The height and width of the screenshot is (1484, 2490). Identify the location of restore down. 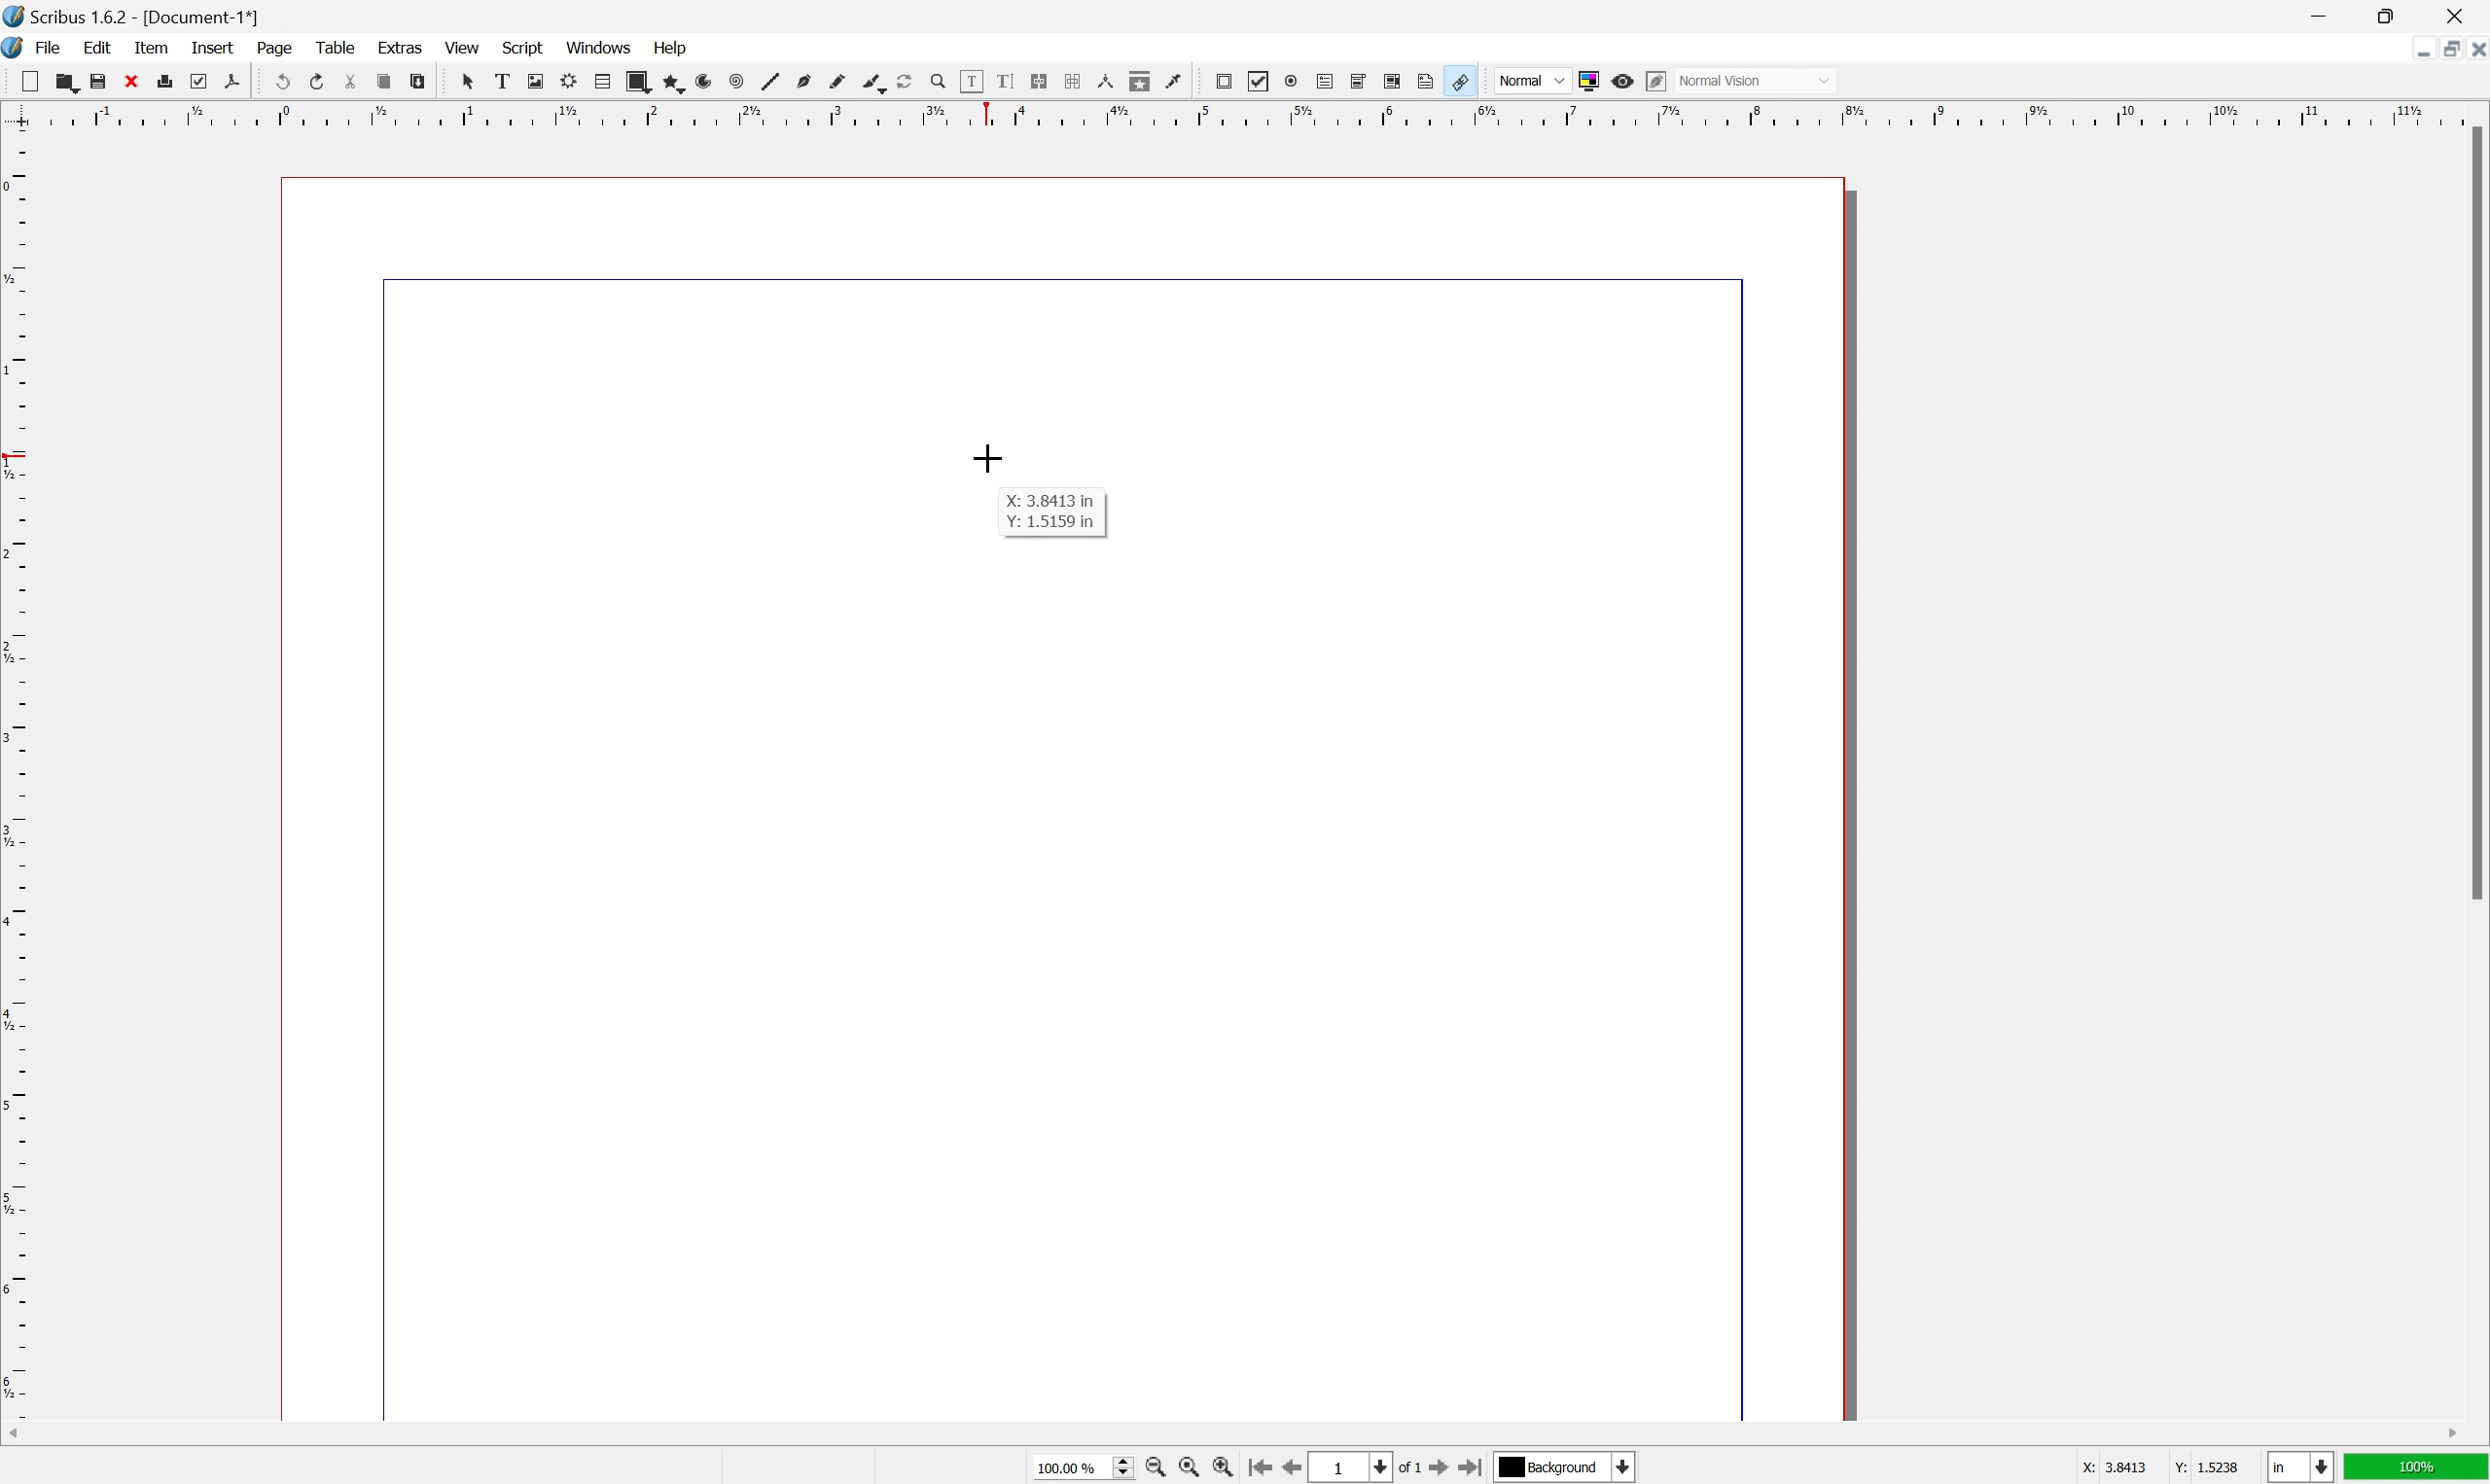
(2389, 14).